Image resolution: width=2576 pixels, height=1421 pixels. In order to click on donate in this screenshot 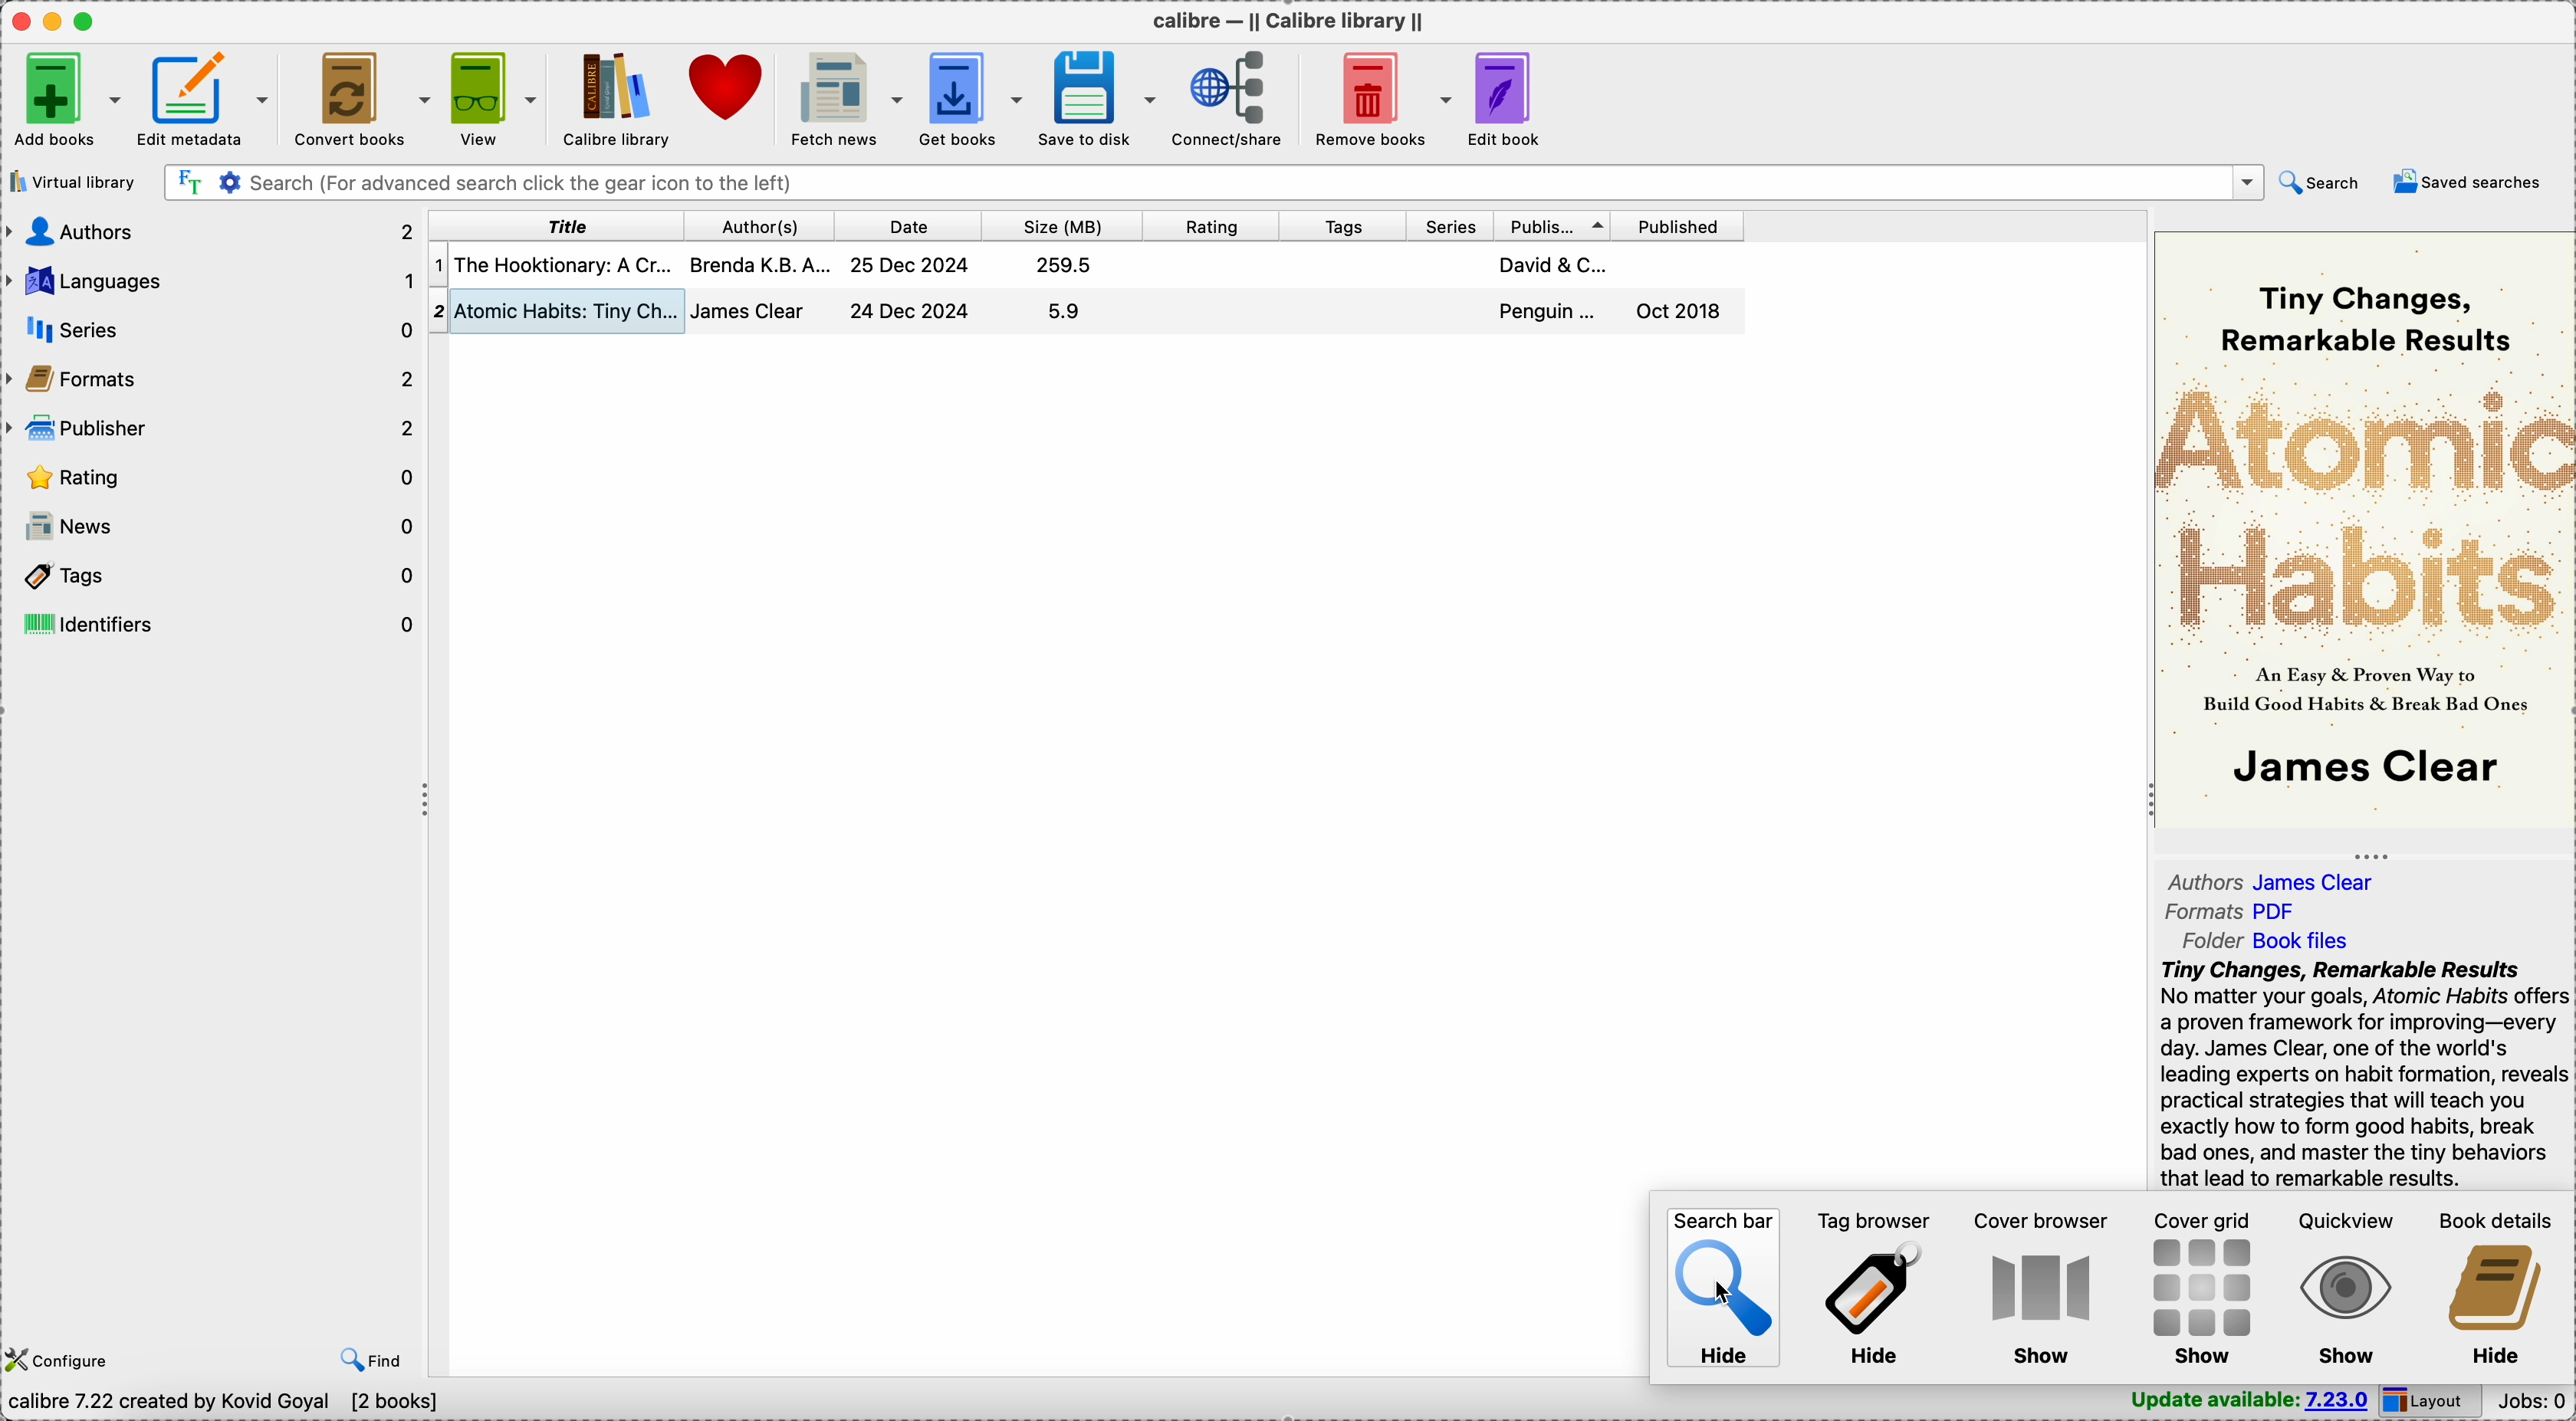, I will do `click(731, 86)`.